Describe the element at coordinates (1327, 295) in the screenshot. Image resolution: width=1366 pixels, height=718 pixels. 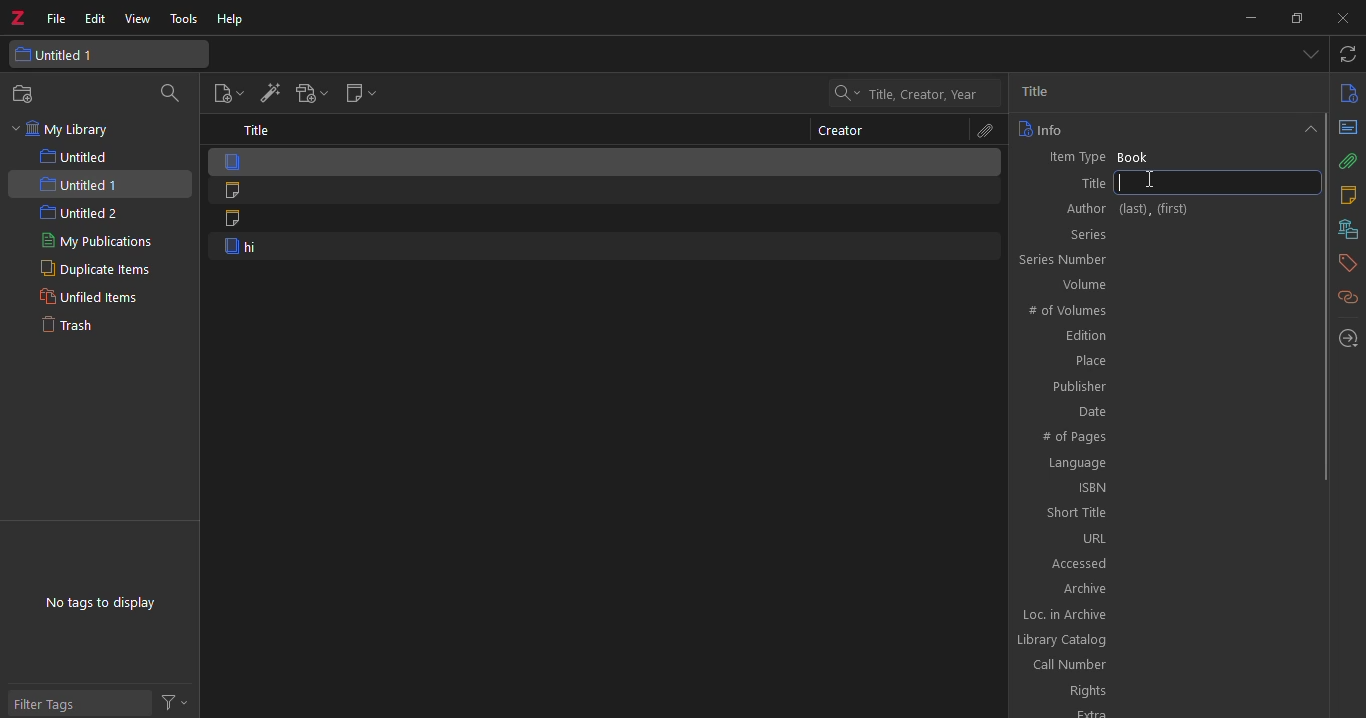
I see `scroll bar` at that location.